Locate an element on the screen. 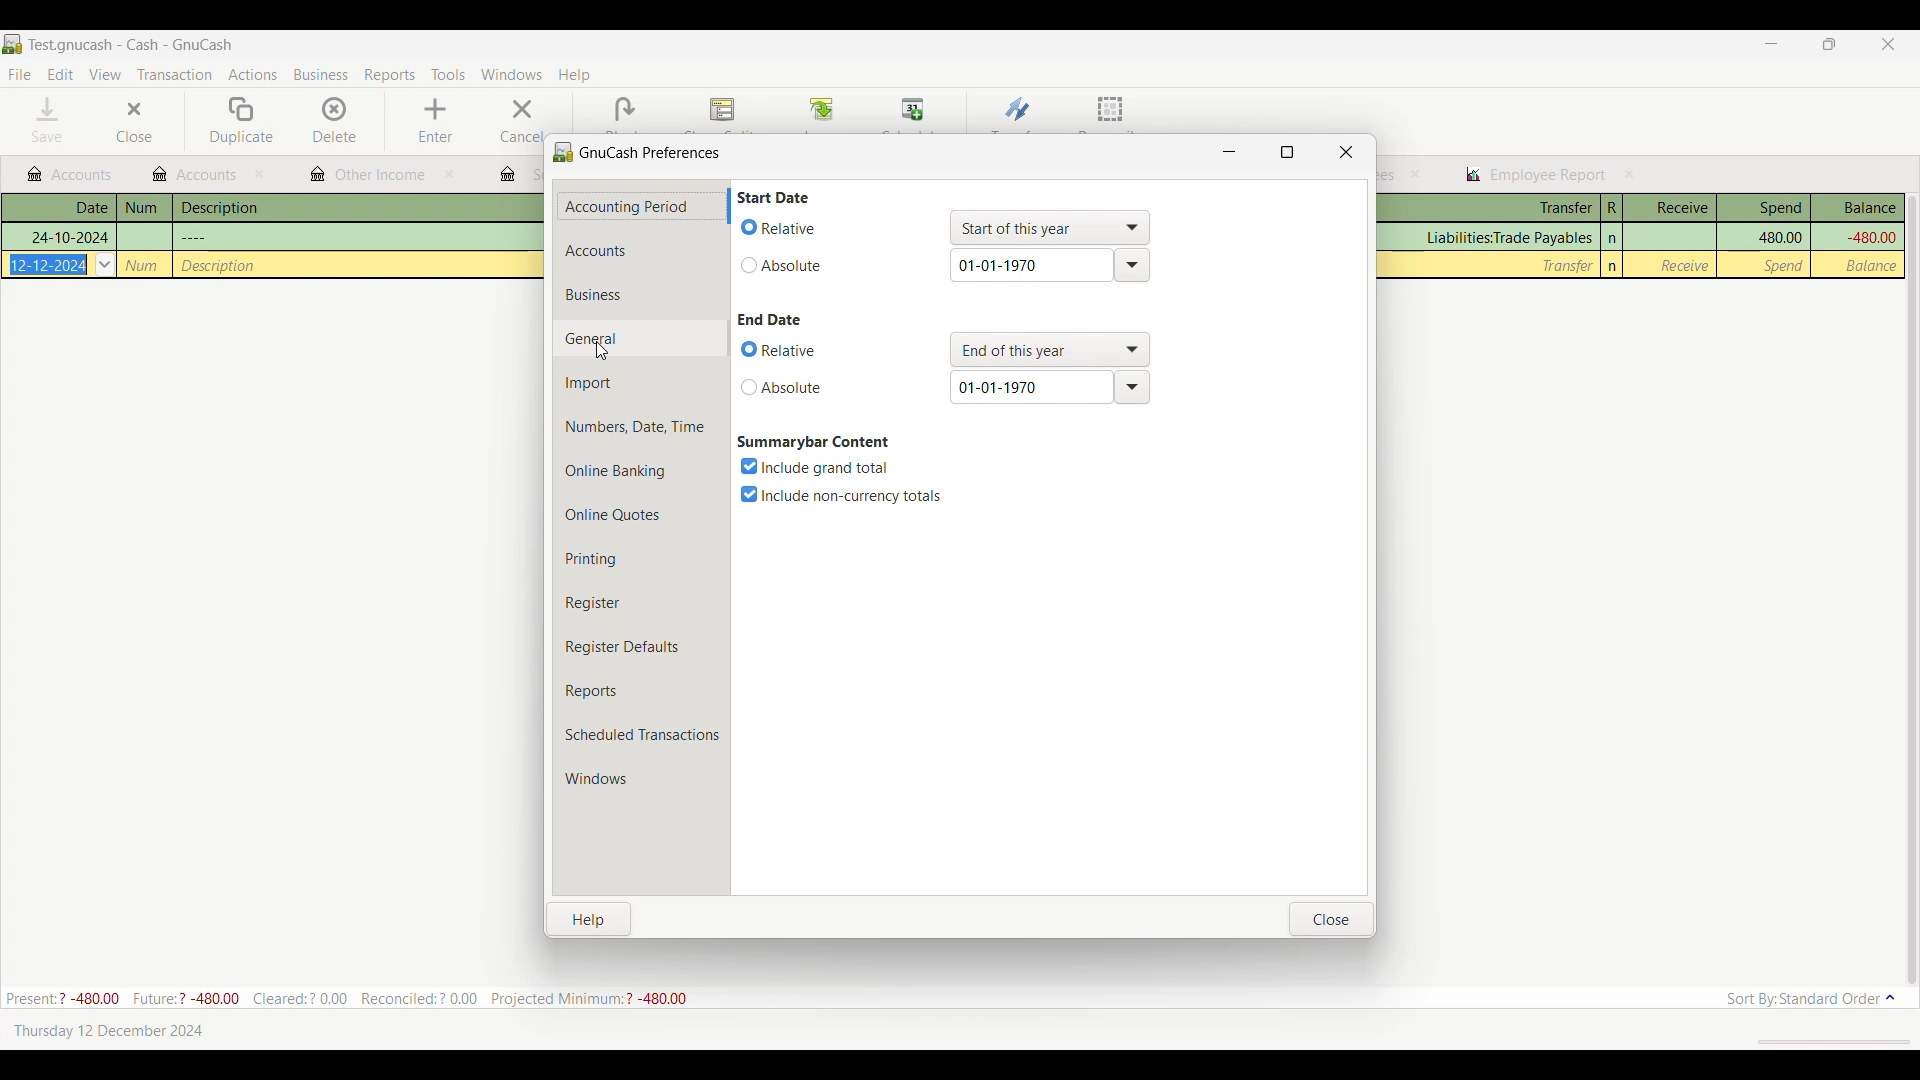 This screenshot has width=1920, height=1080. Show splits is located at coordinates (723, 111).